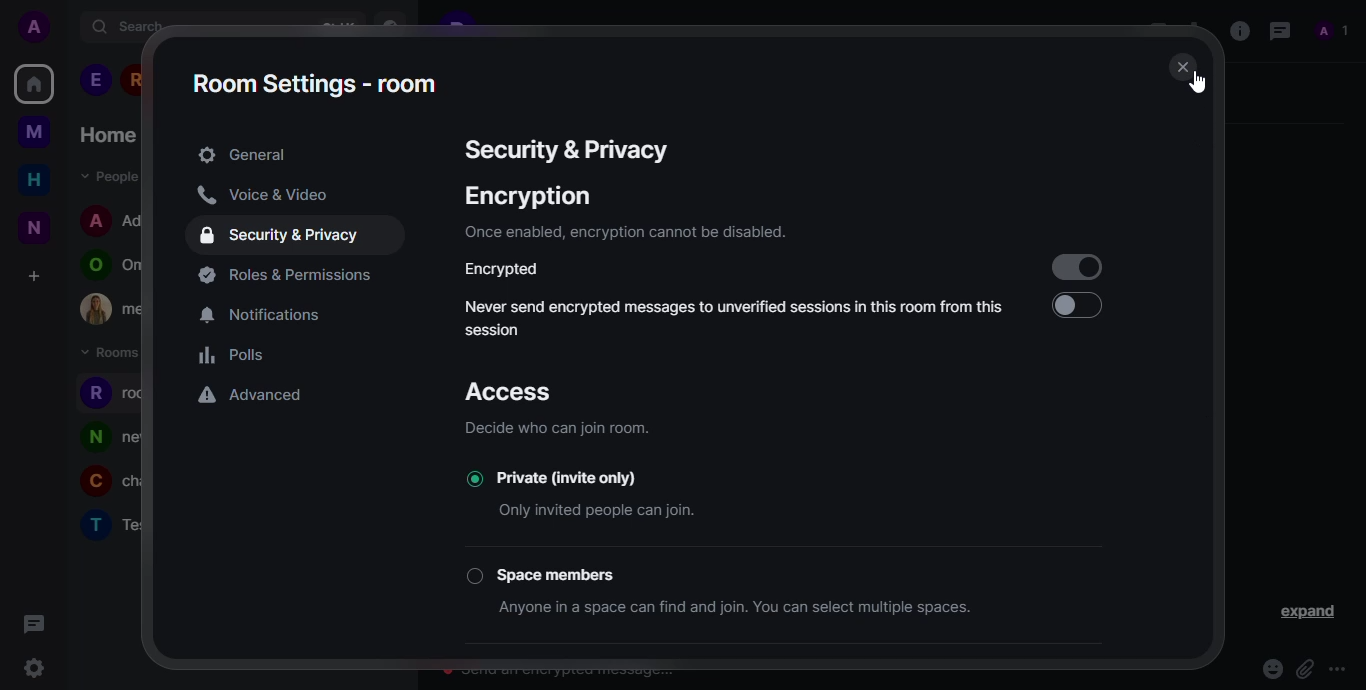 The image size is (1366, 690). What do you see at coordinates (545, 198) in the screenshot?
I see `Encryption` at bounding box center [545, 198].